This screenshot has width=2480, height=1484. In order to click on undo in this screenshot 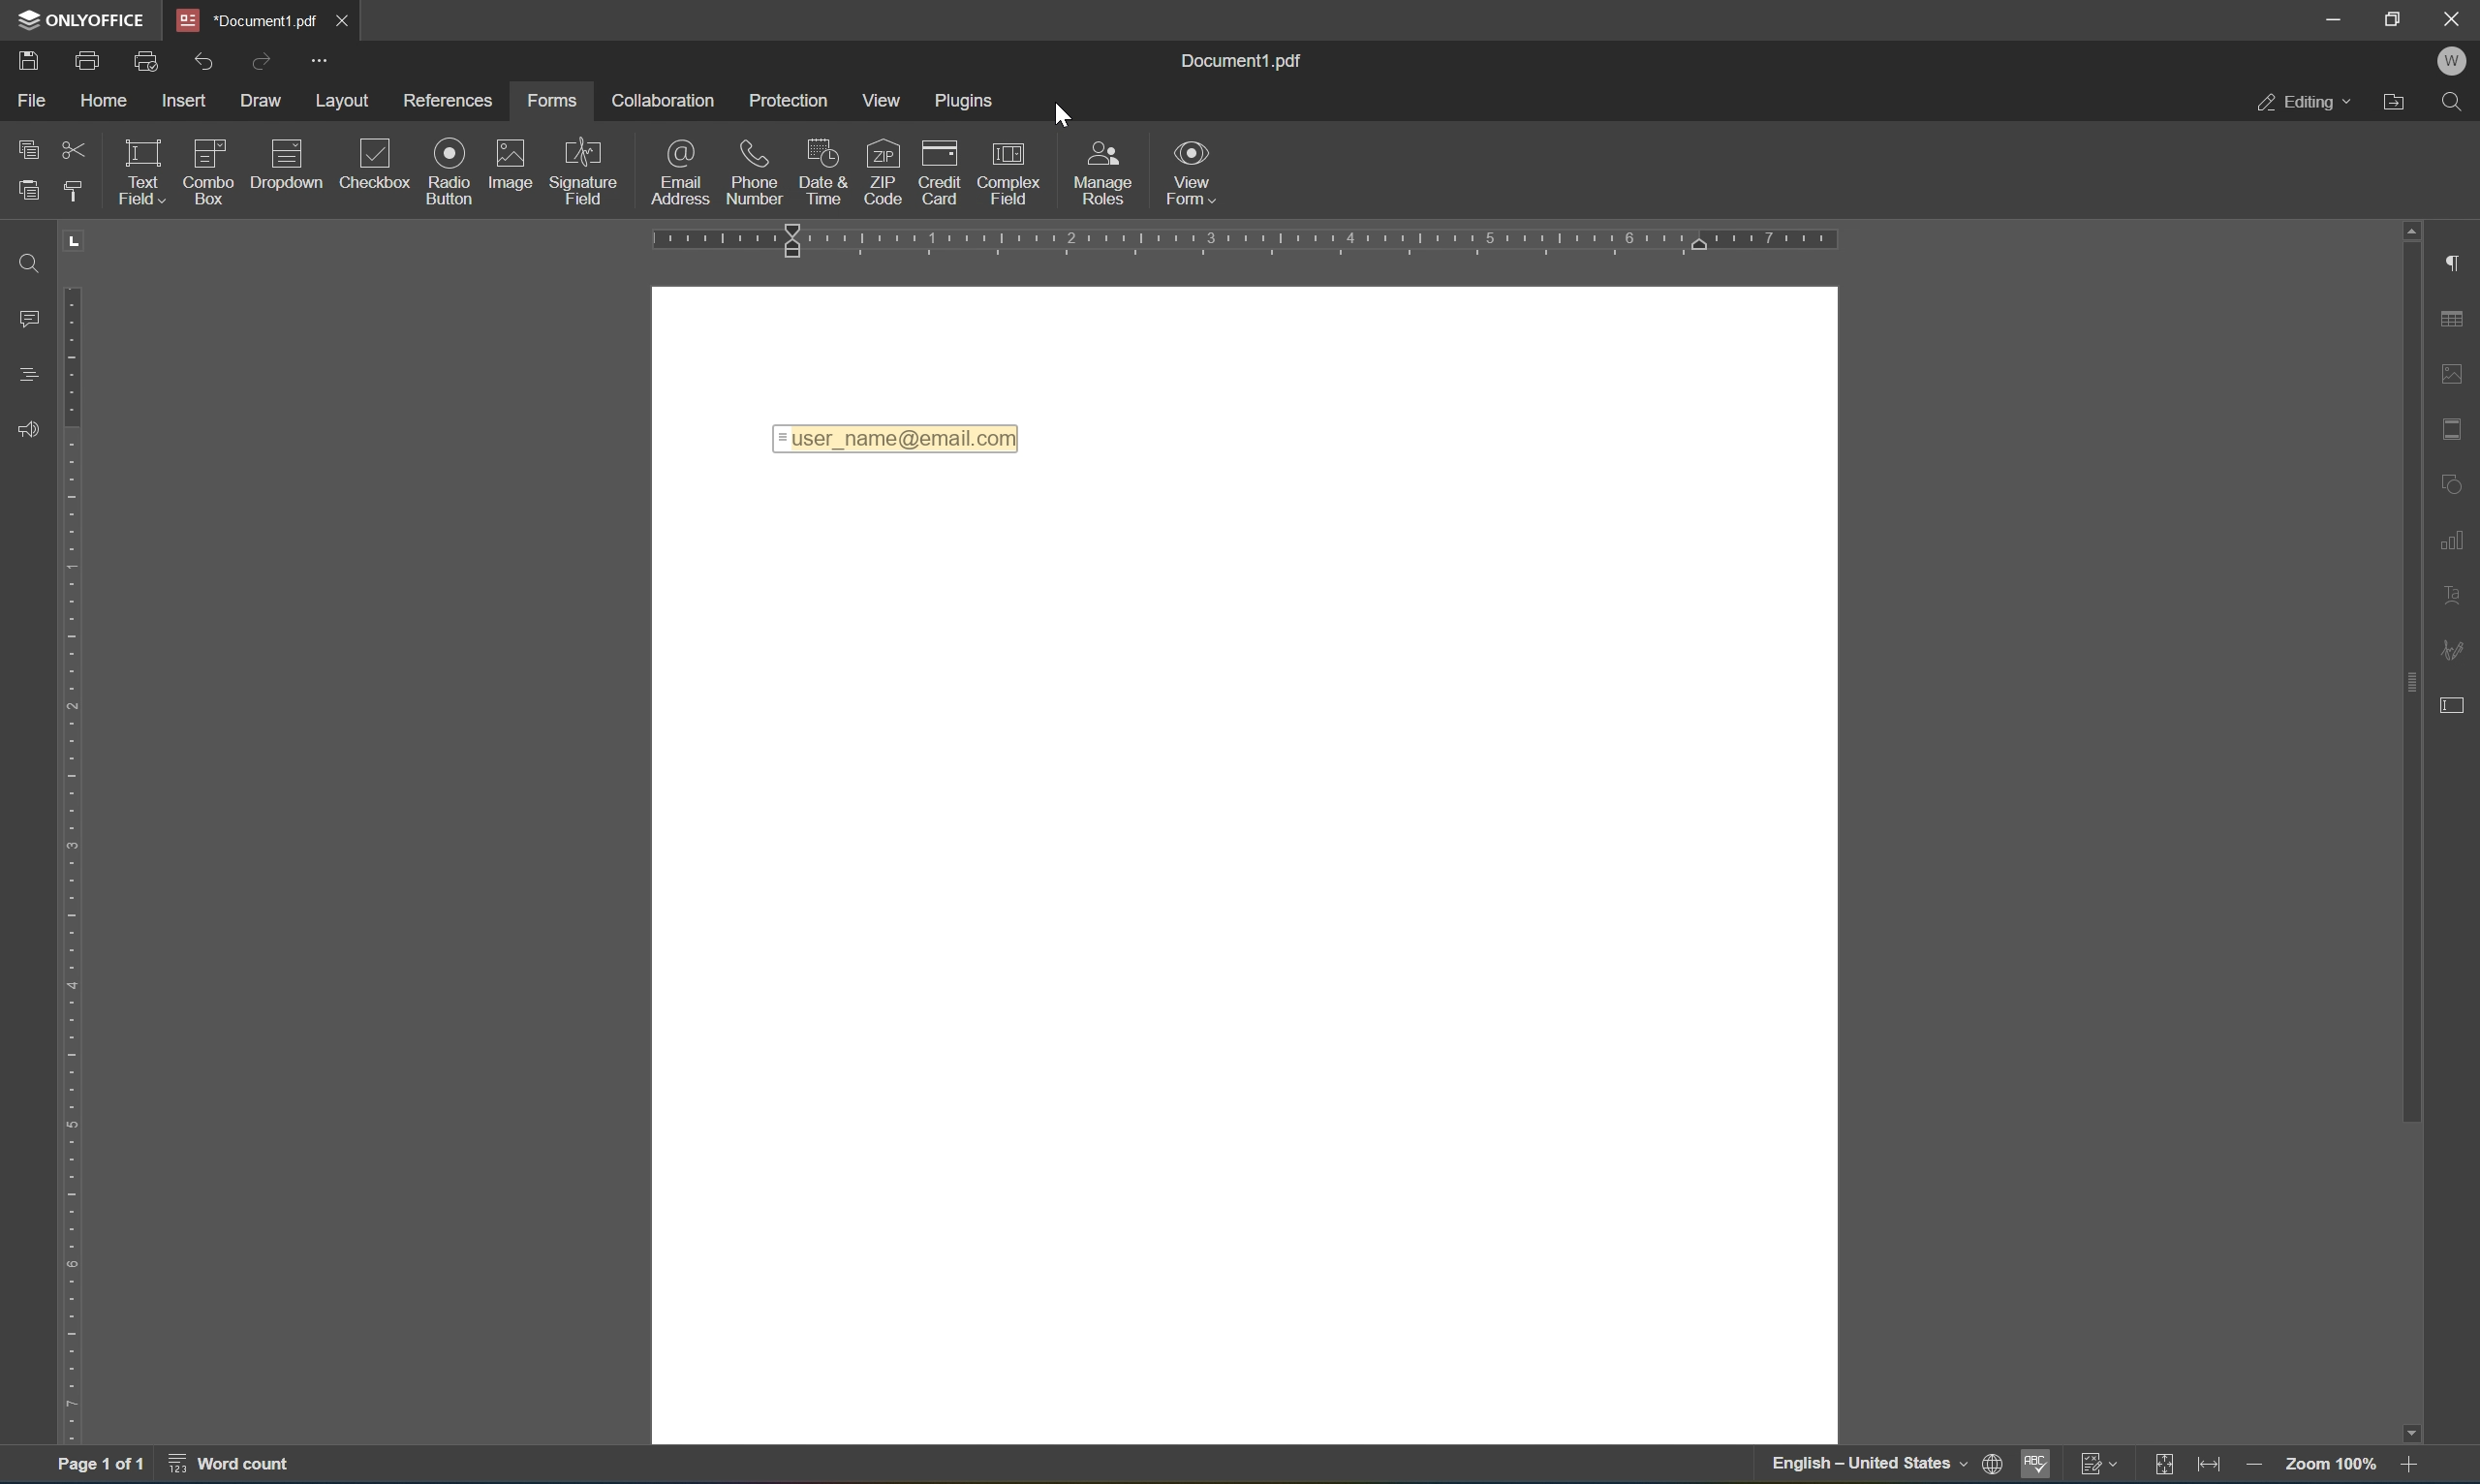, I will do `click(203, 62)`.